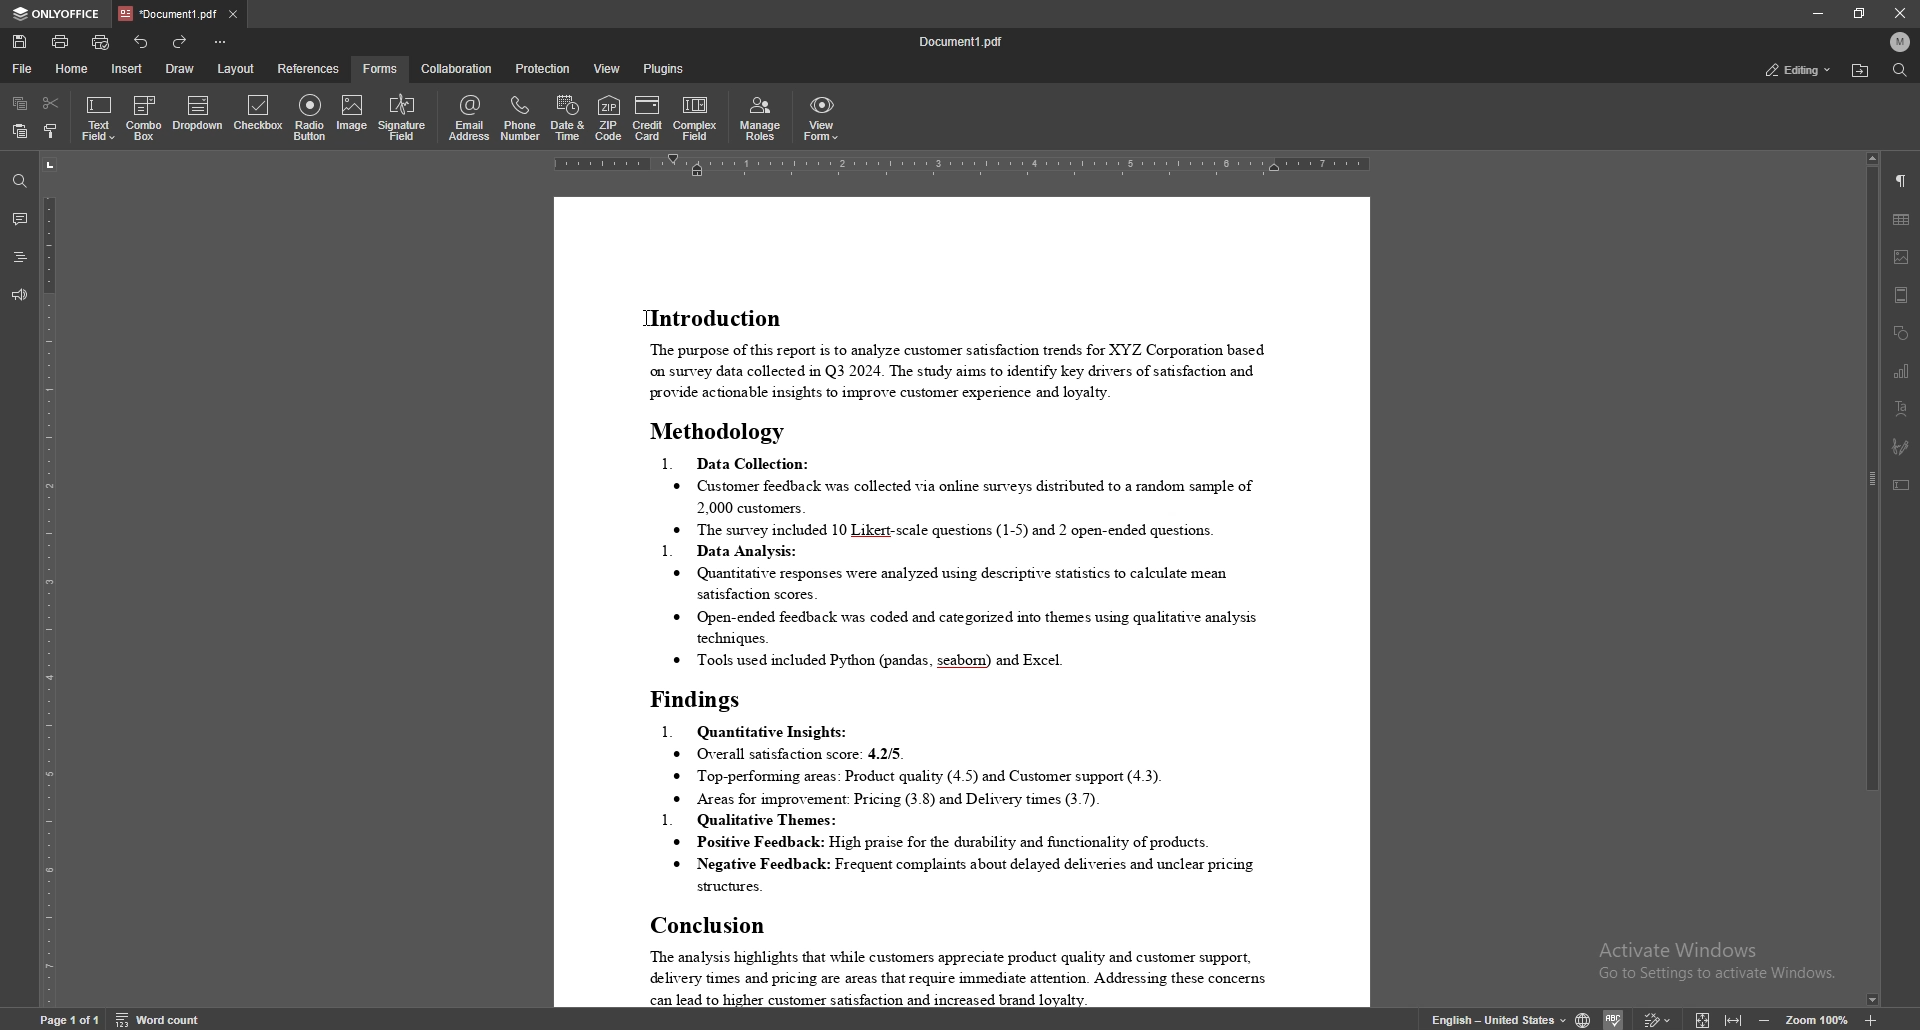  What do you see at coordinates (1703, 1019) in the screenshot?
I see `fit to screen` at bounding box center [1703, 1019].